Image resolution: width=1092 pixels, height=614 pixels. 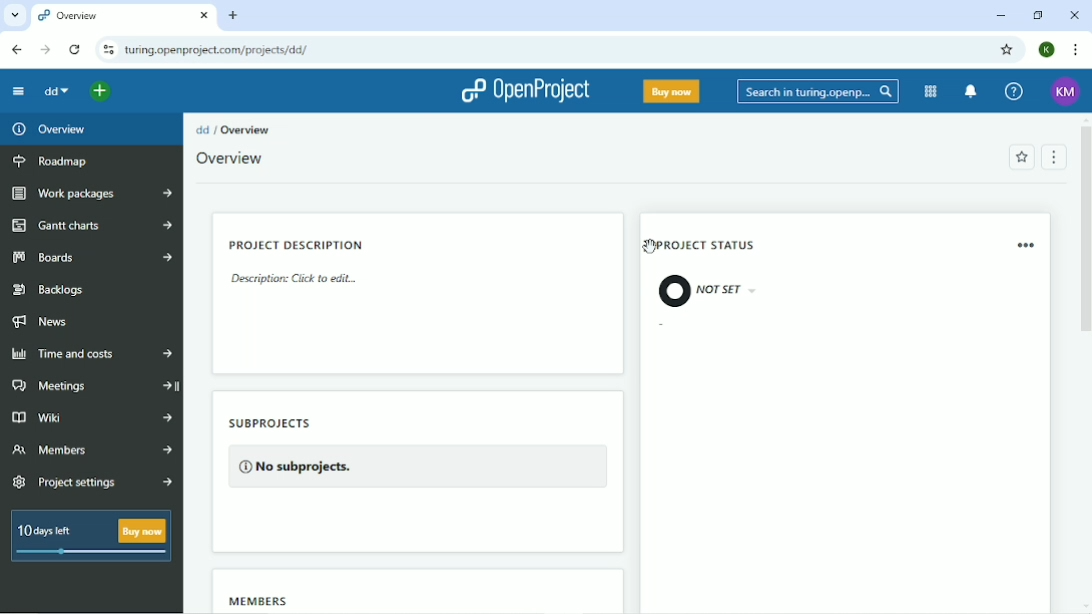 I want to click on Modules, so click(x=931, y=92).